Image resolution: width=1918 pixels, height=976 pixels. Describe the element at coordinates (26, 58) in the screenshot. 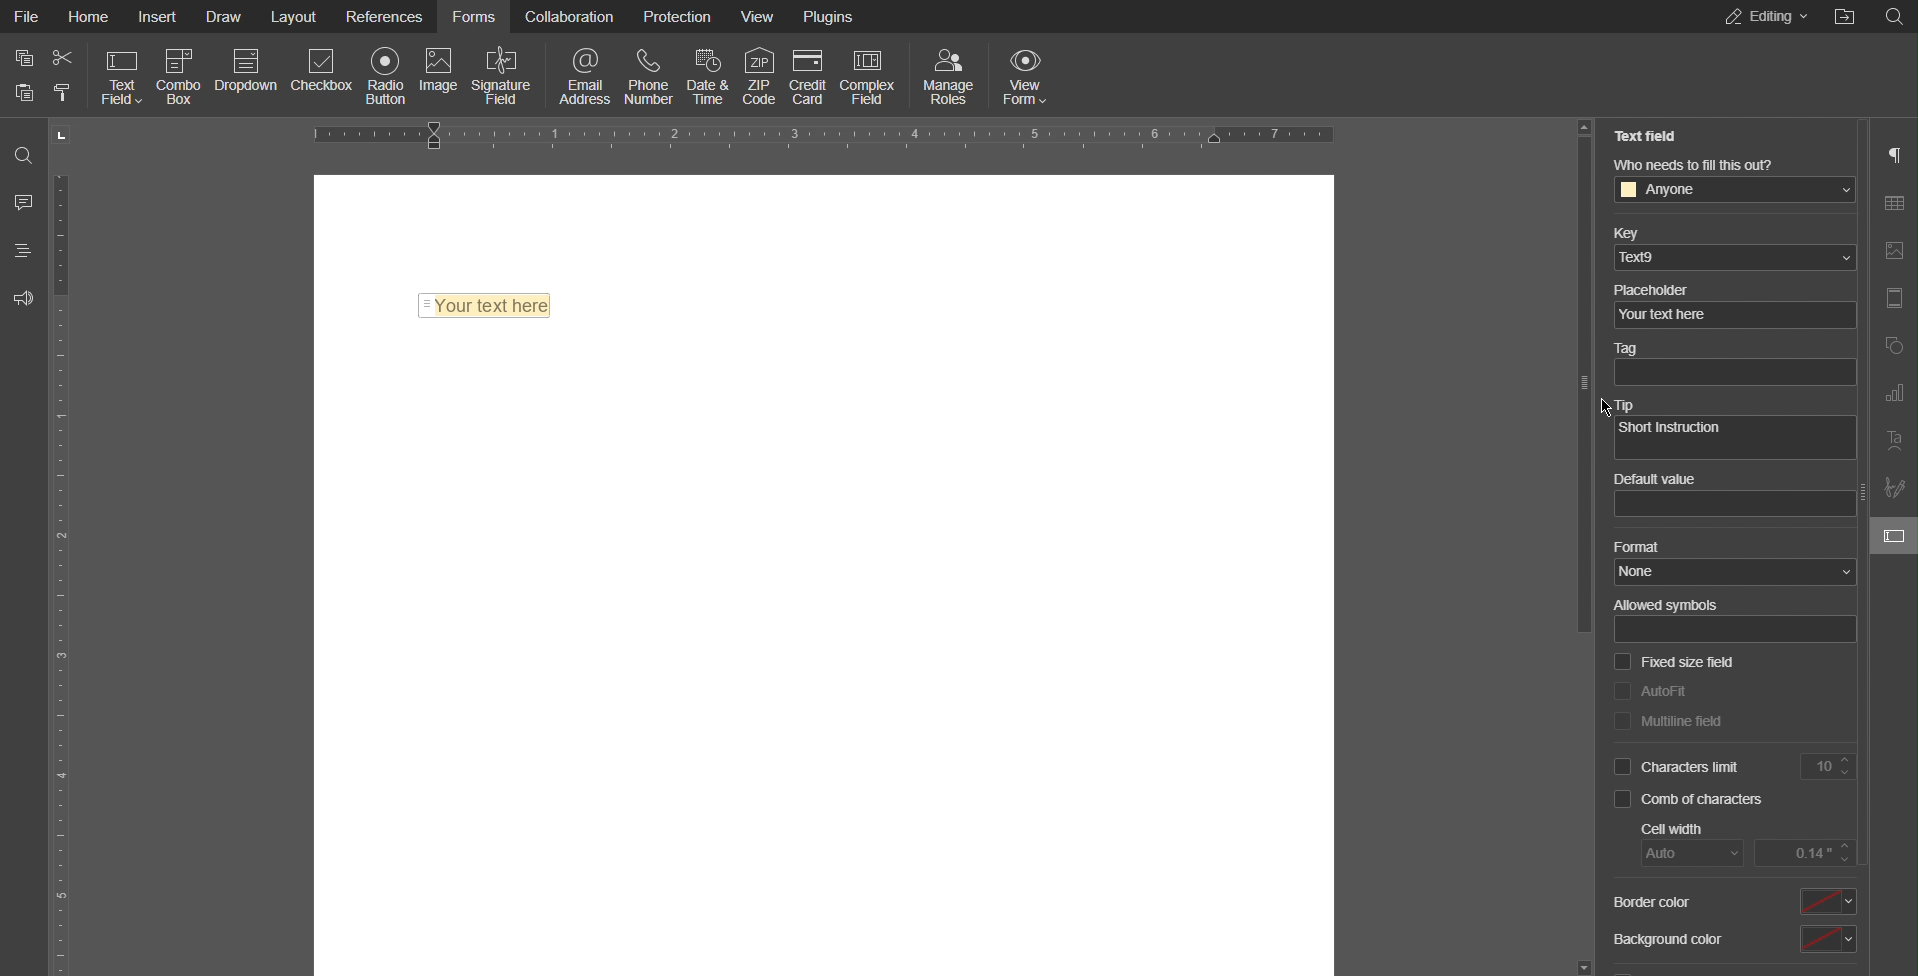

I see `copy` at that location.